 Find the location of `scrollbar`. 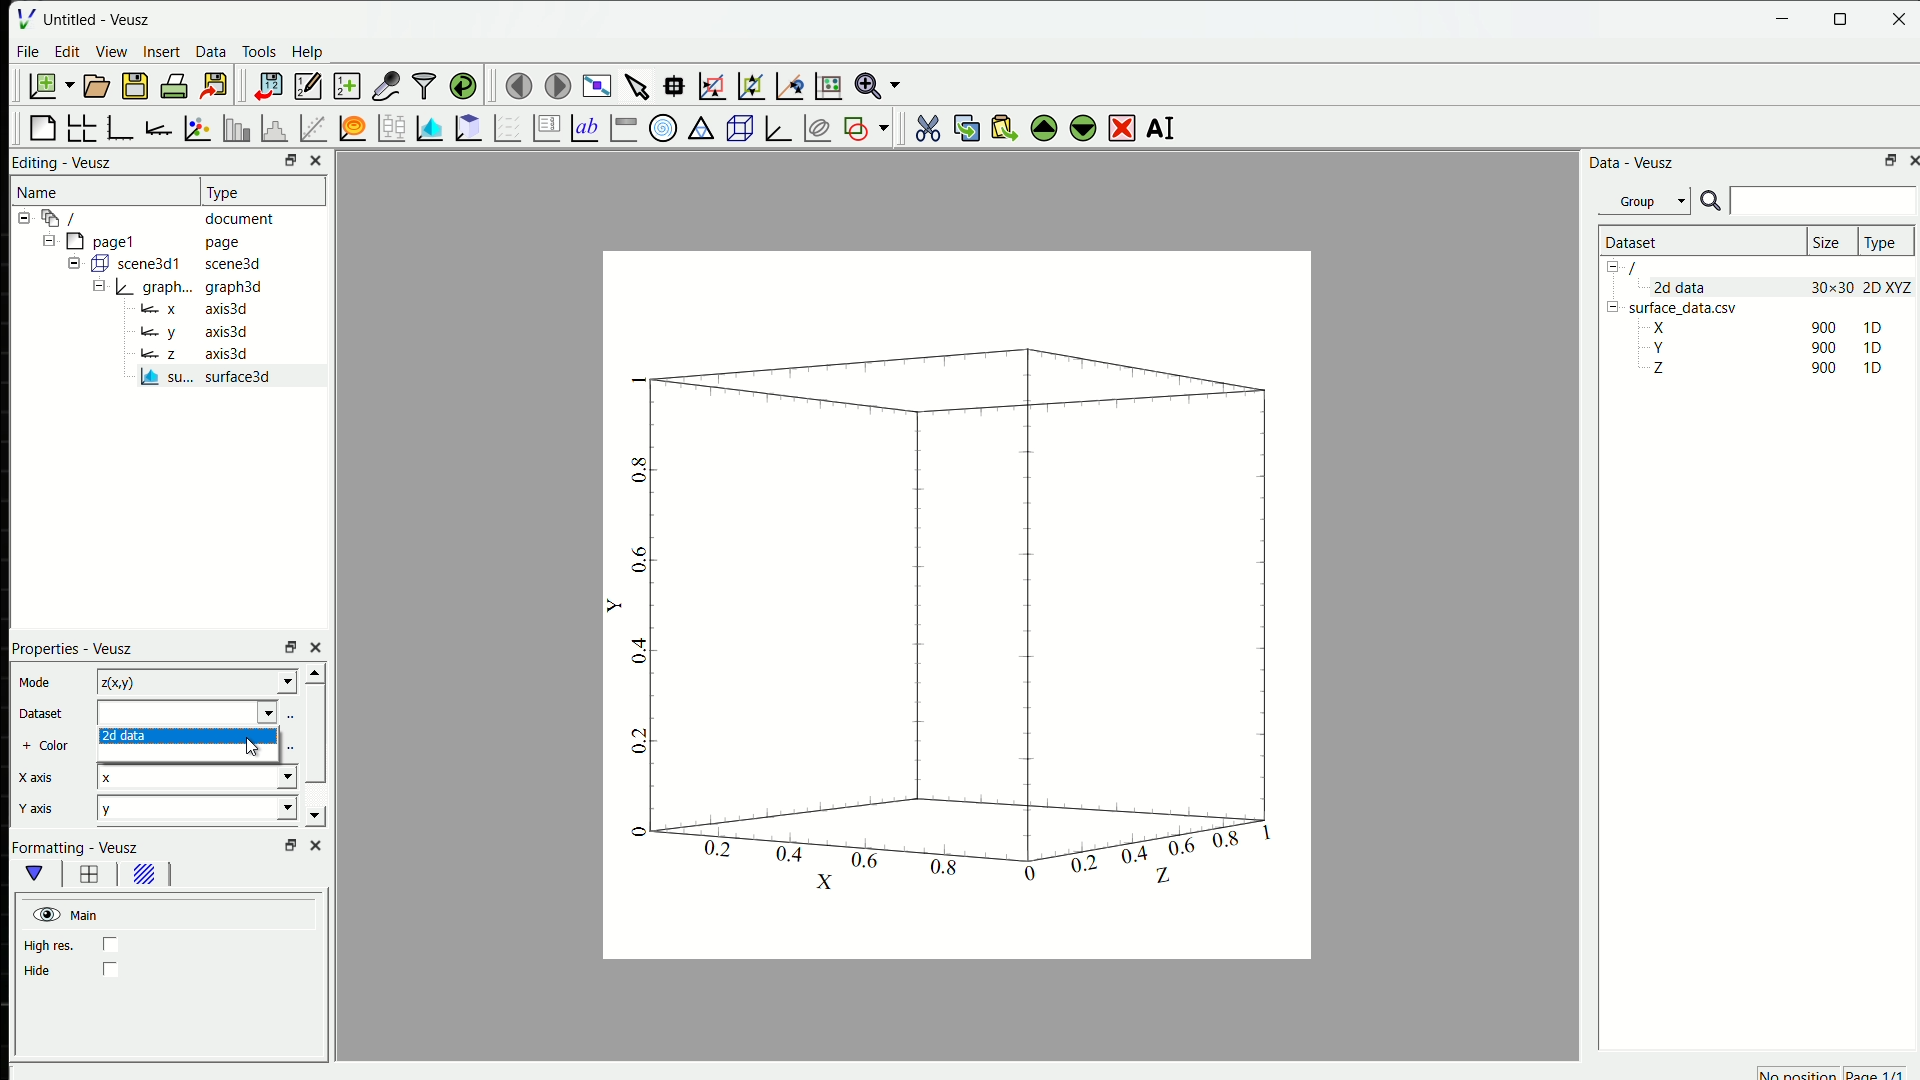

scrollbar is located at coordinates (318, 734).